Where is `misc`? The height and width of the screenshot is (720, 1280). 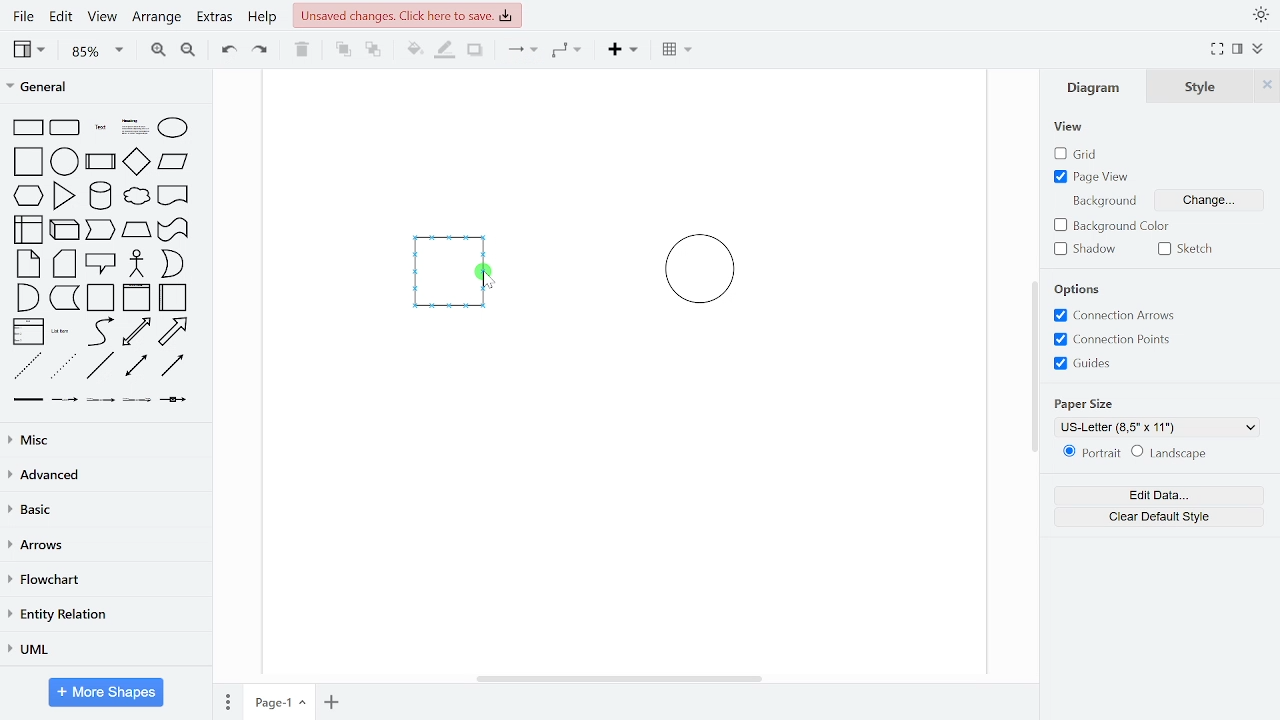 misc is located at coordinates (102, 439).